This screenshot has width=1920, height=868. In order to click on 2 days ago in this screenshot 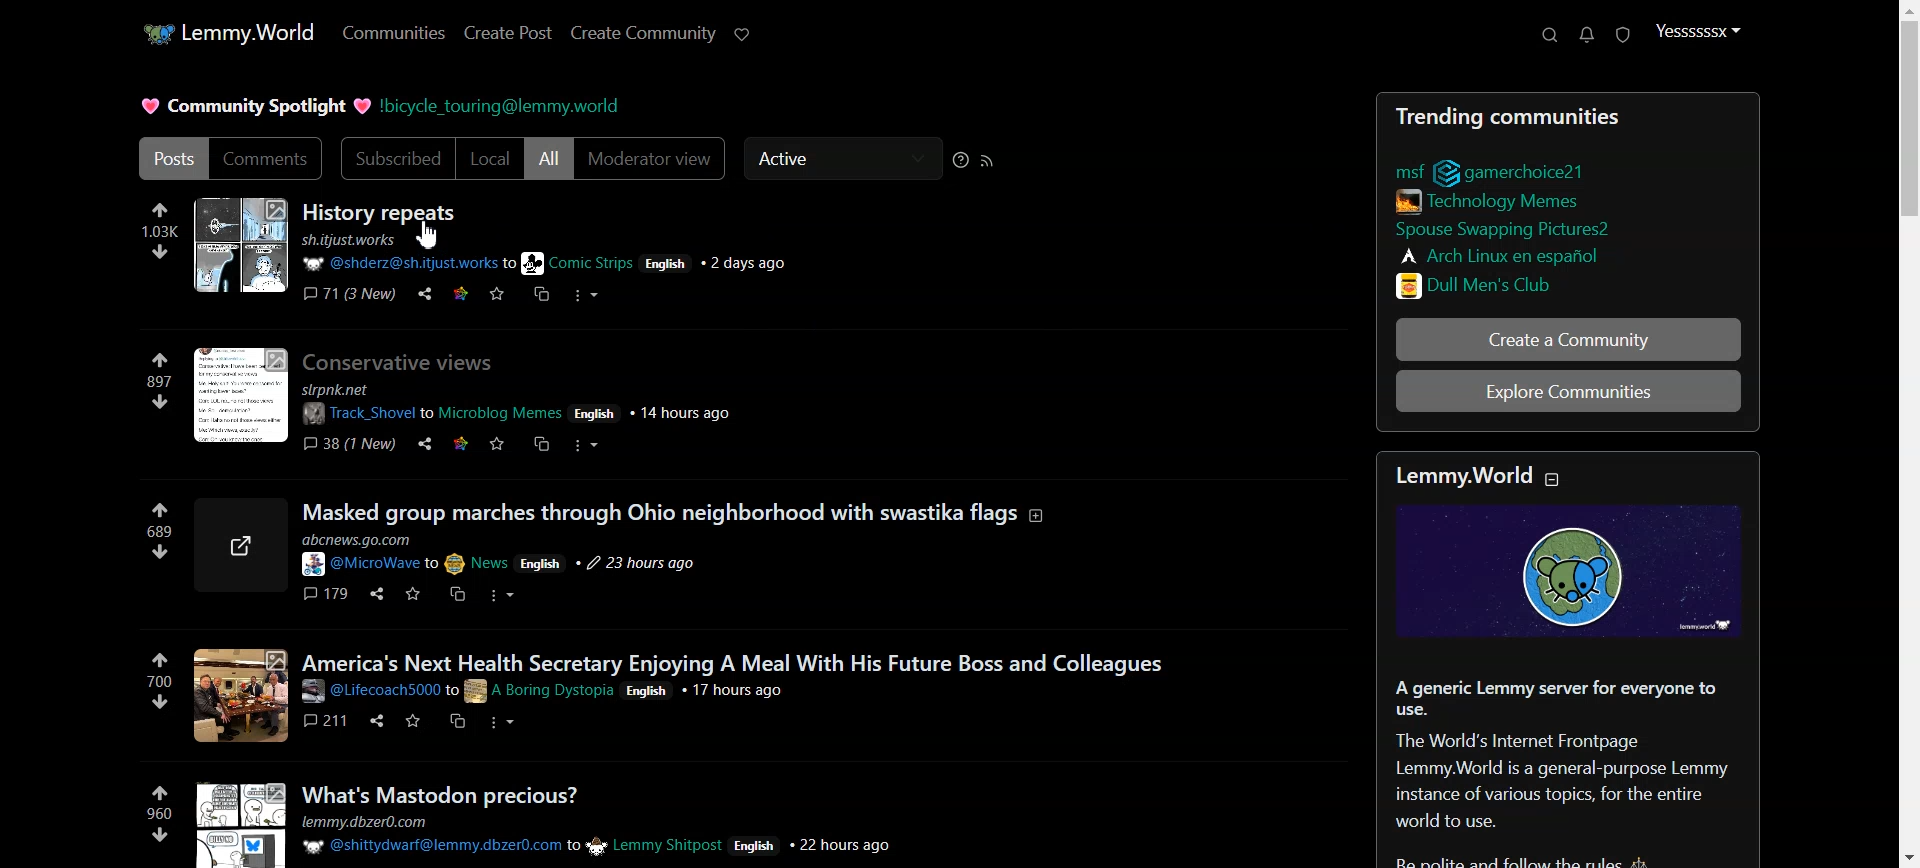, I will do `click(750, 264)`.